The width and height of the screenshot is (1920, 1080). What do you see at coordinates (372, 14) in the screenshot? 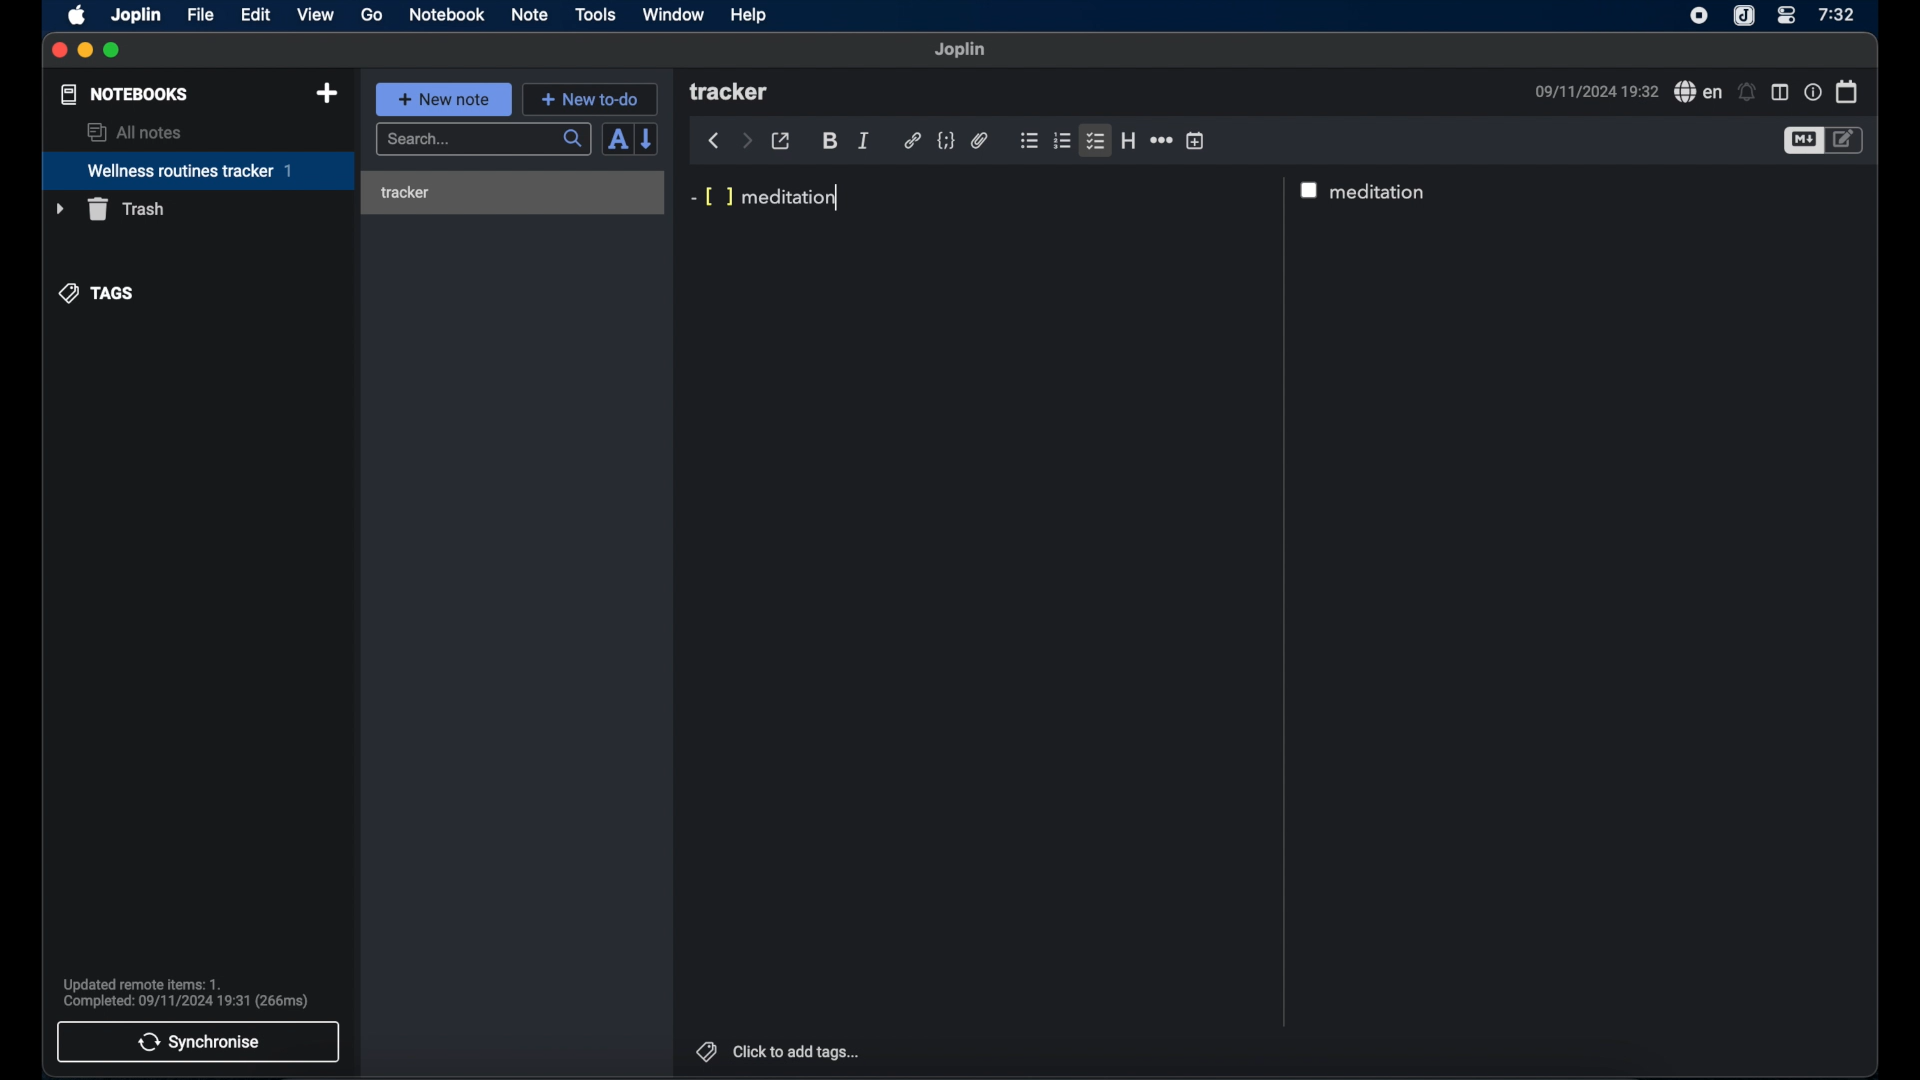
I see `go` at bounding box center [372, 14].